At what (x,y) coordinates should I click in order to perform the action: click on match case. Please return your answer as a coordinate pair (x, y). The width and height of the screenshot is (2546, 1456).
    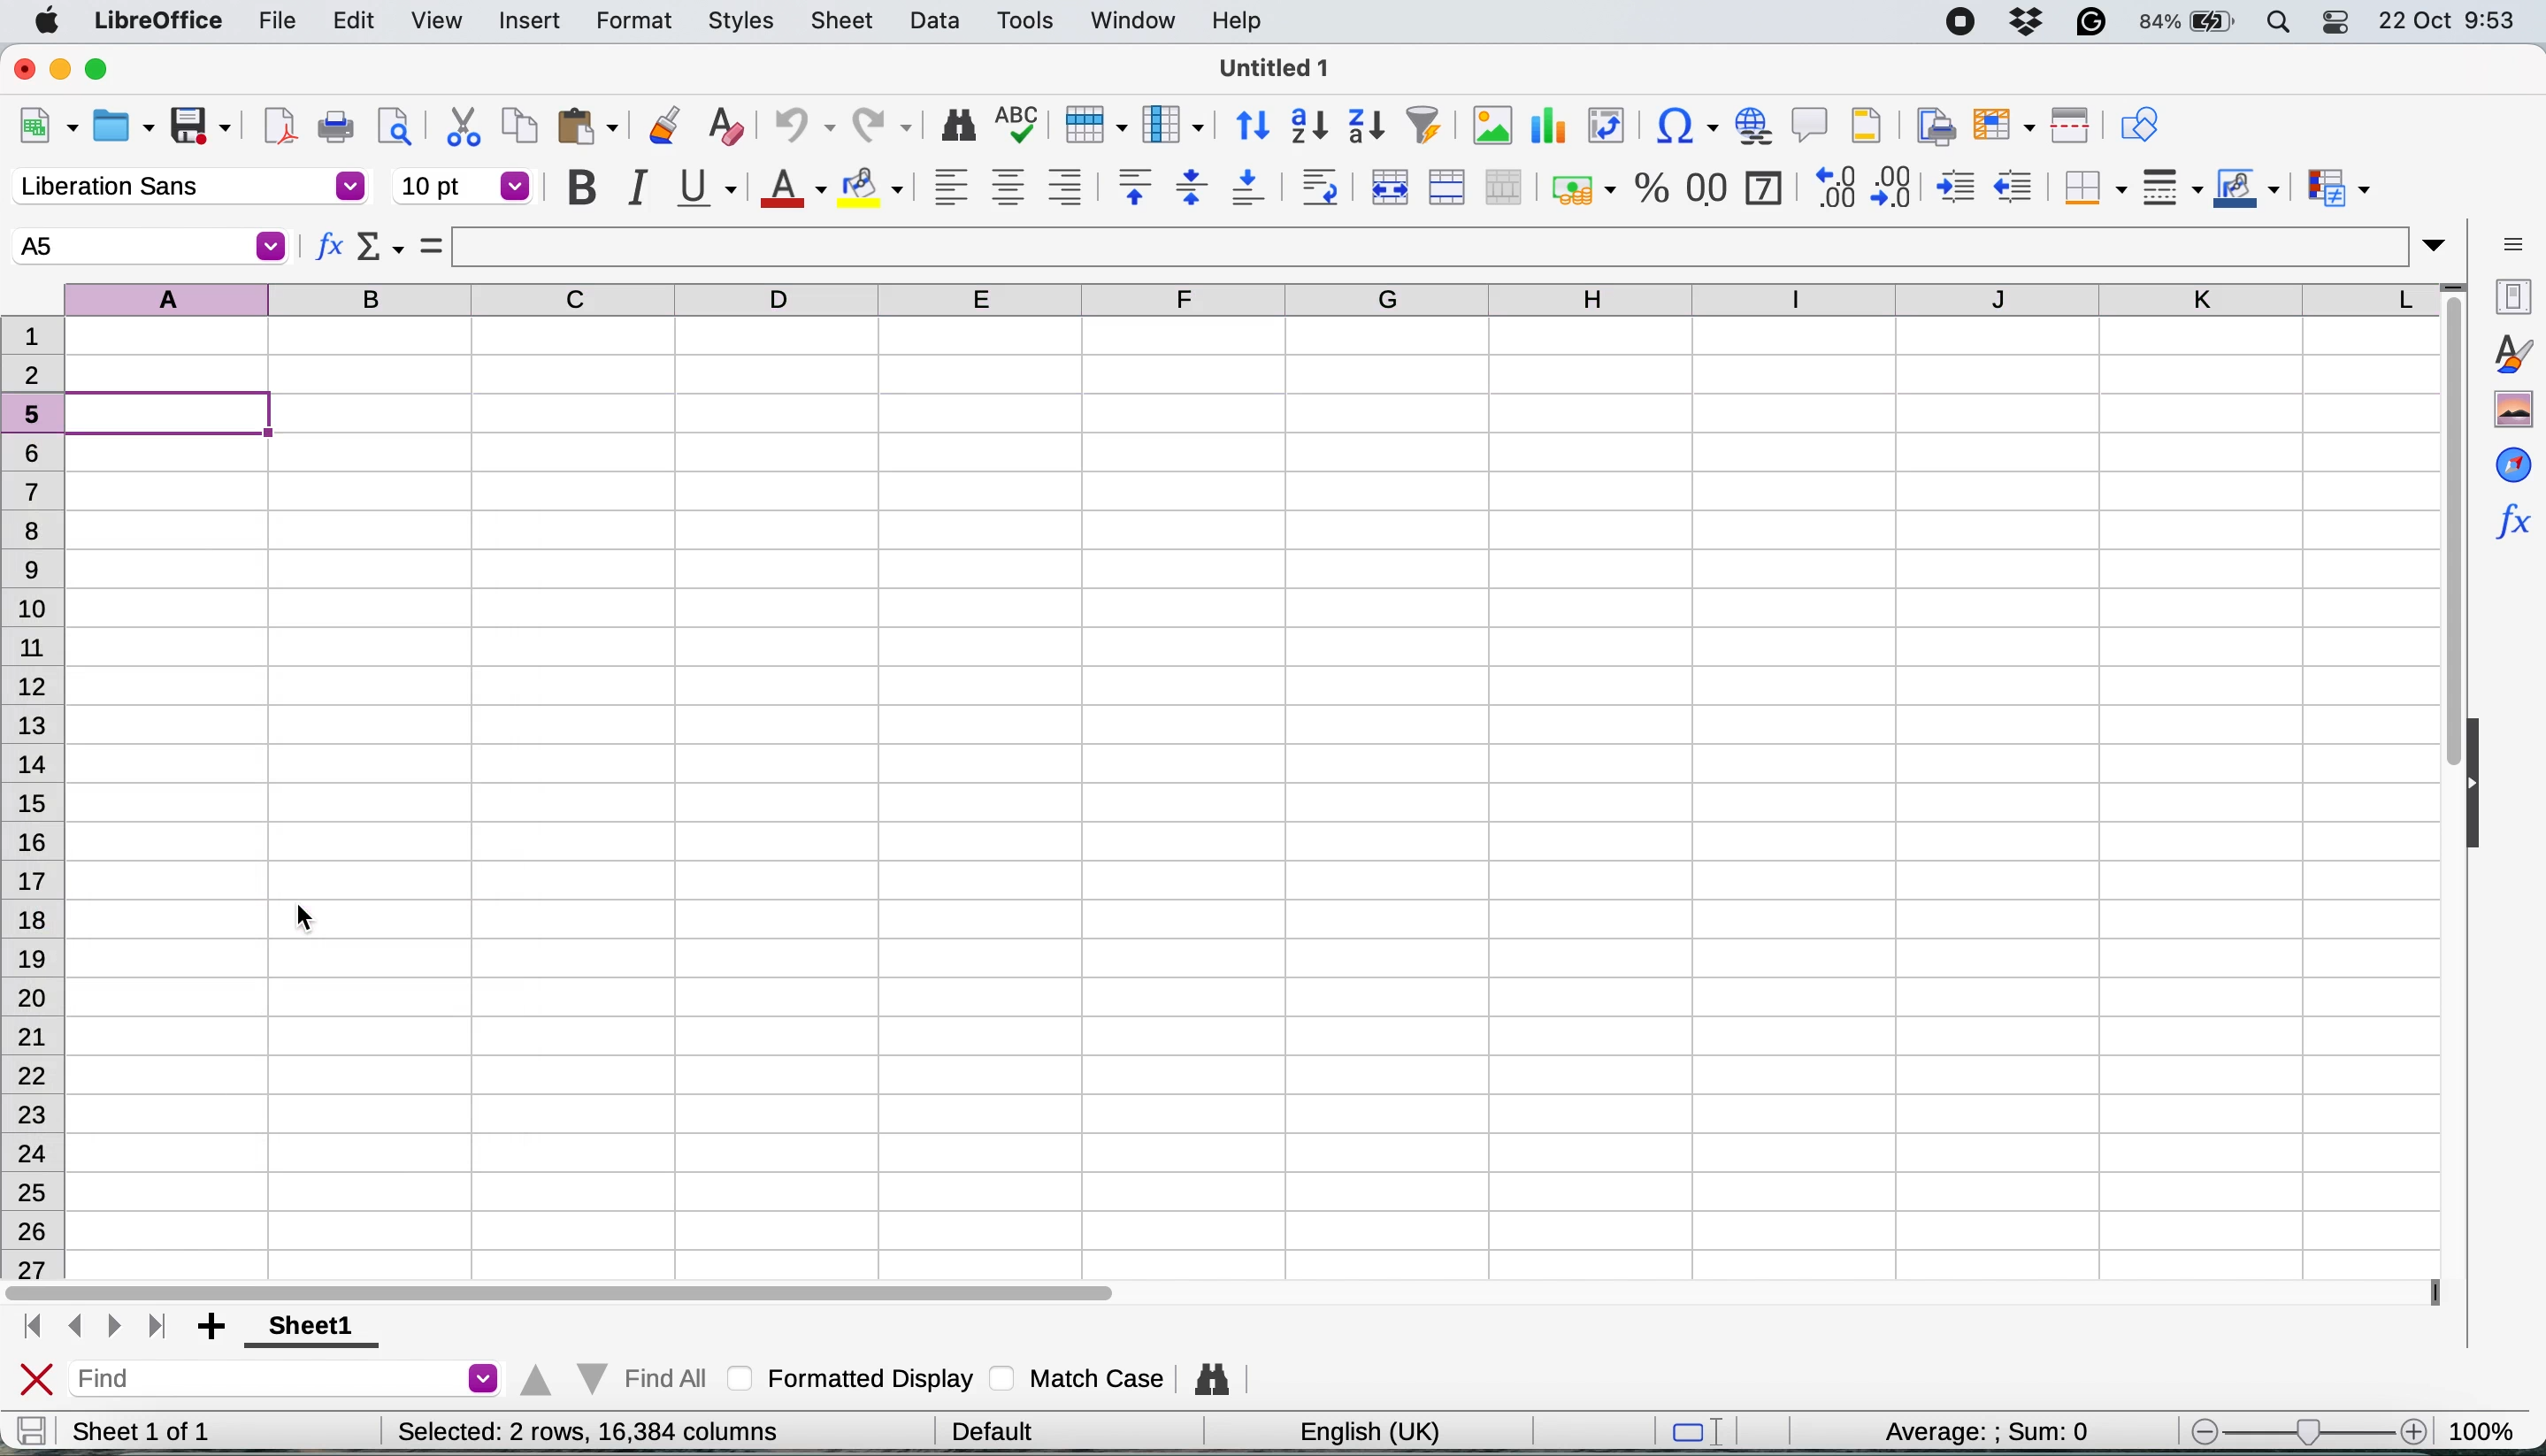
    Looking at the image, I should click on (1078, 1377).